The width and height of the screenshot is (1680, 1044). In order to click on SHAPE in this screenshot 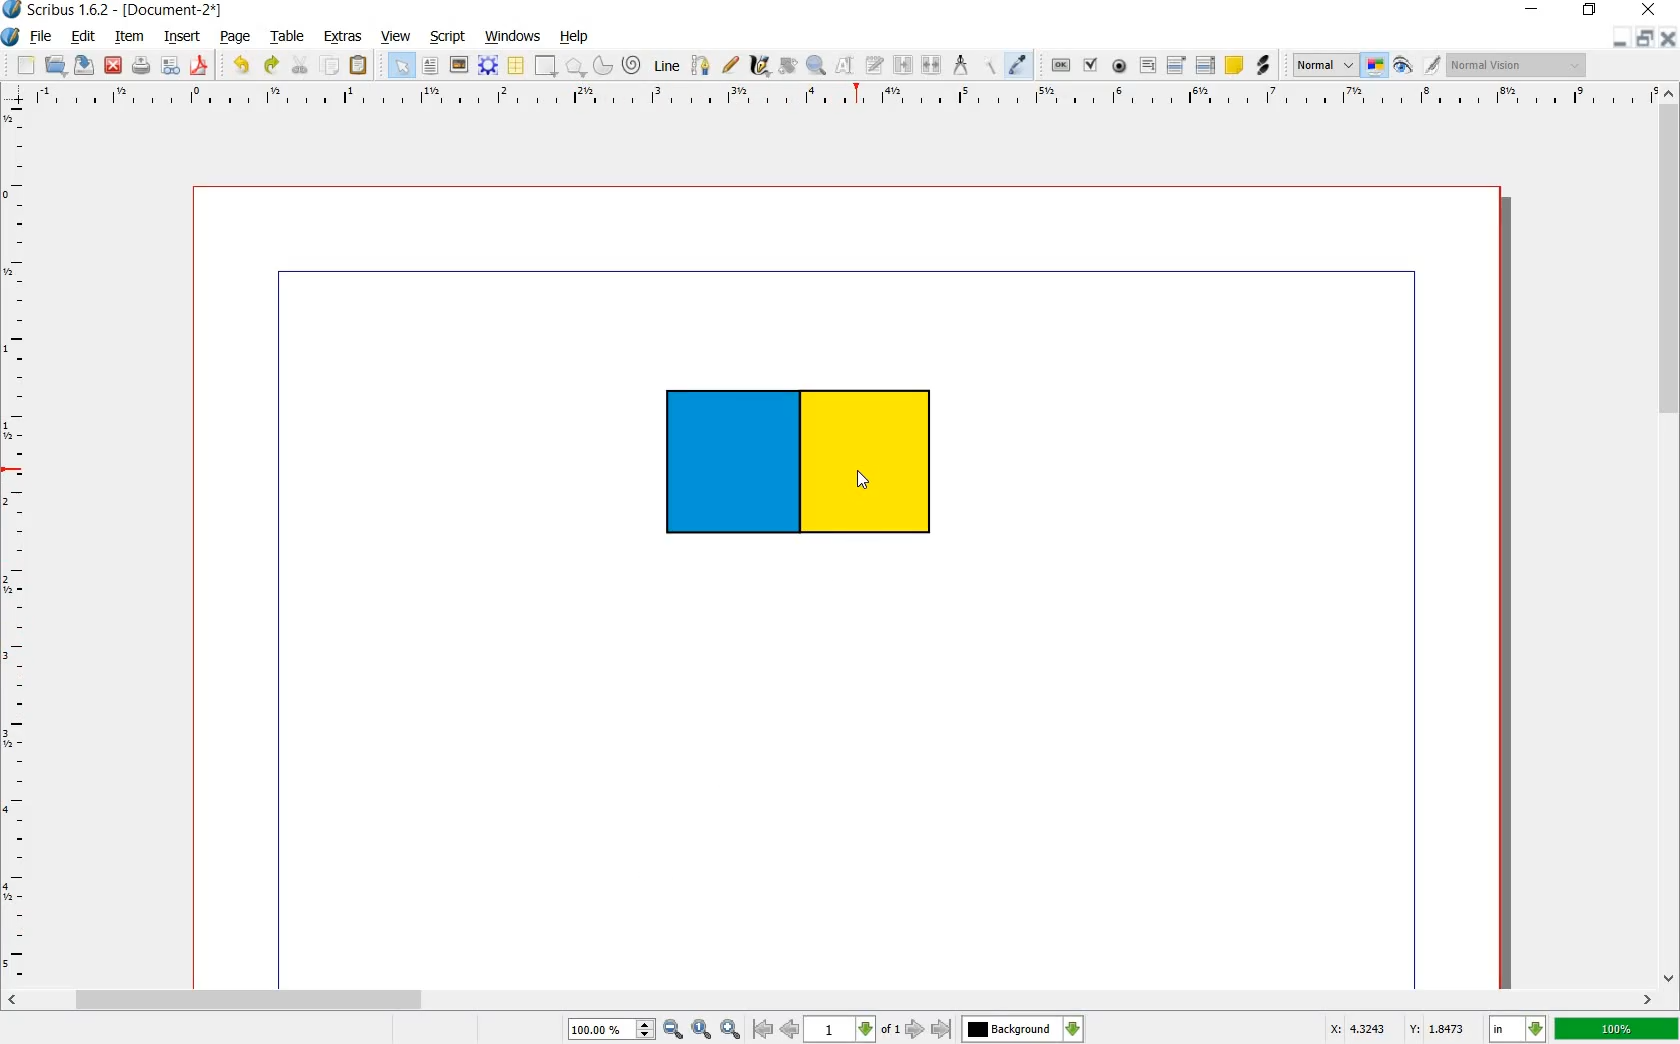, I will do `click(813, 473)`.